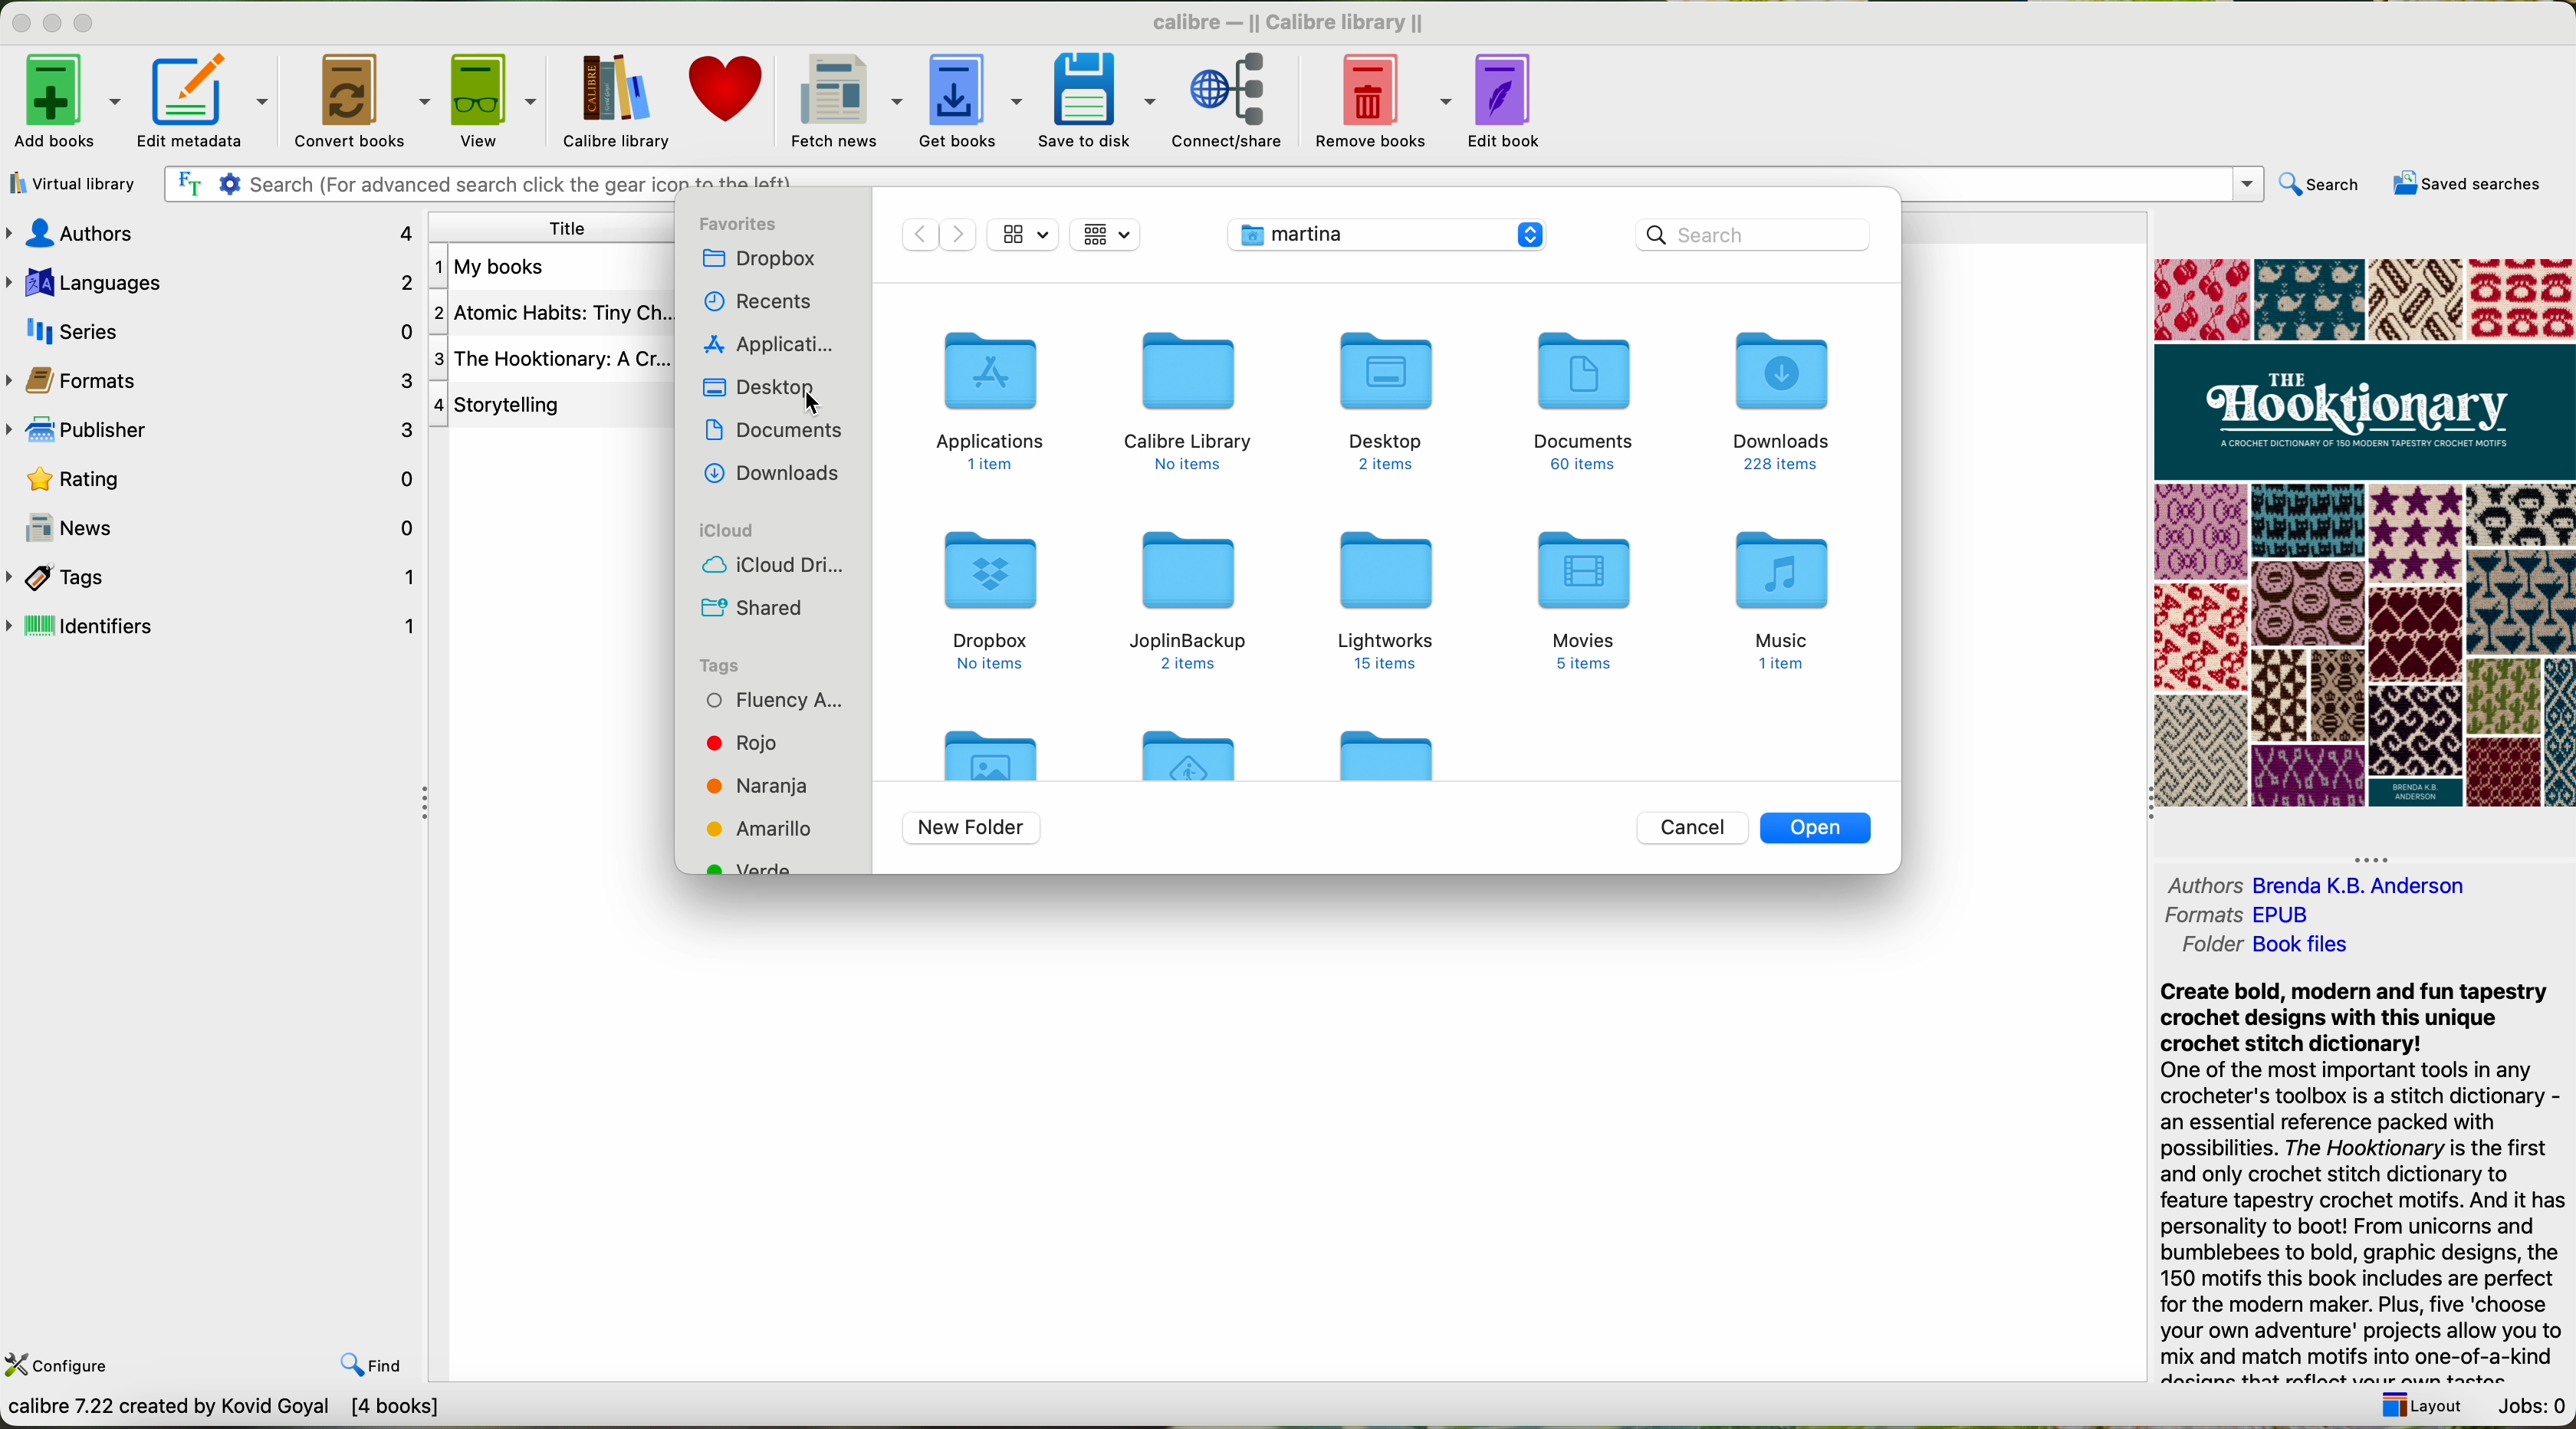  What do you see at coordinates (539, 360) in the screenshot?
I see `Storytelling book details` at bounding box center [539, 360].